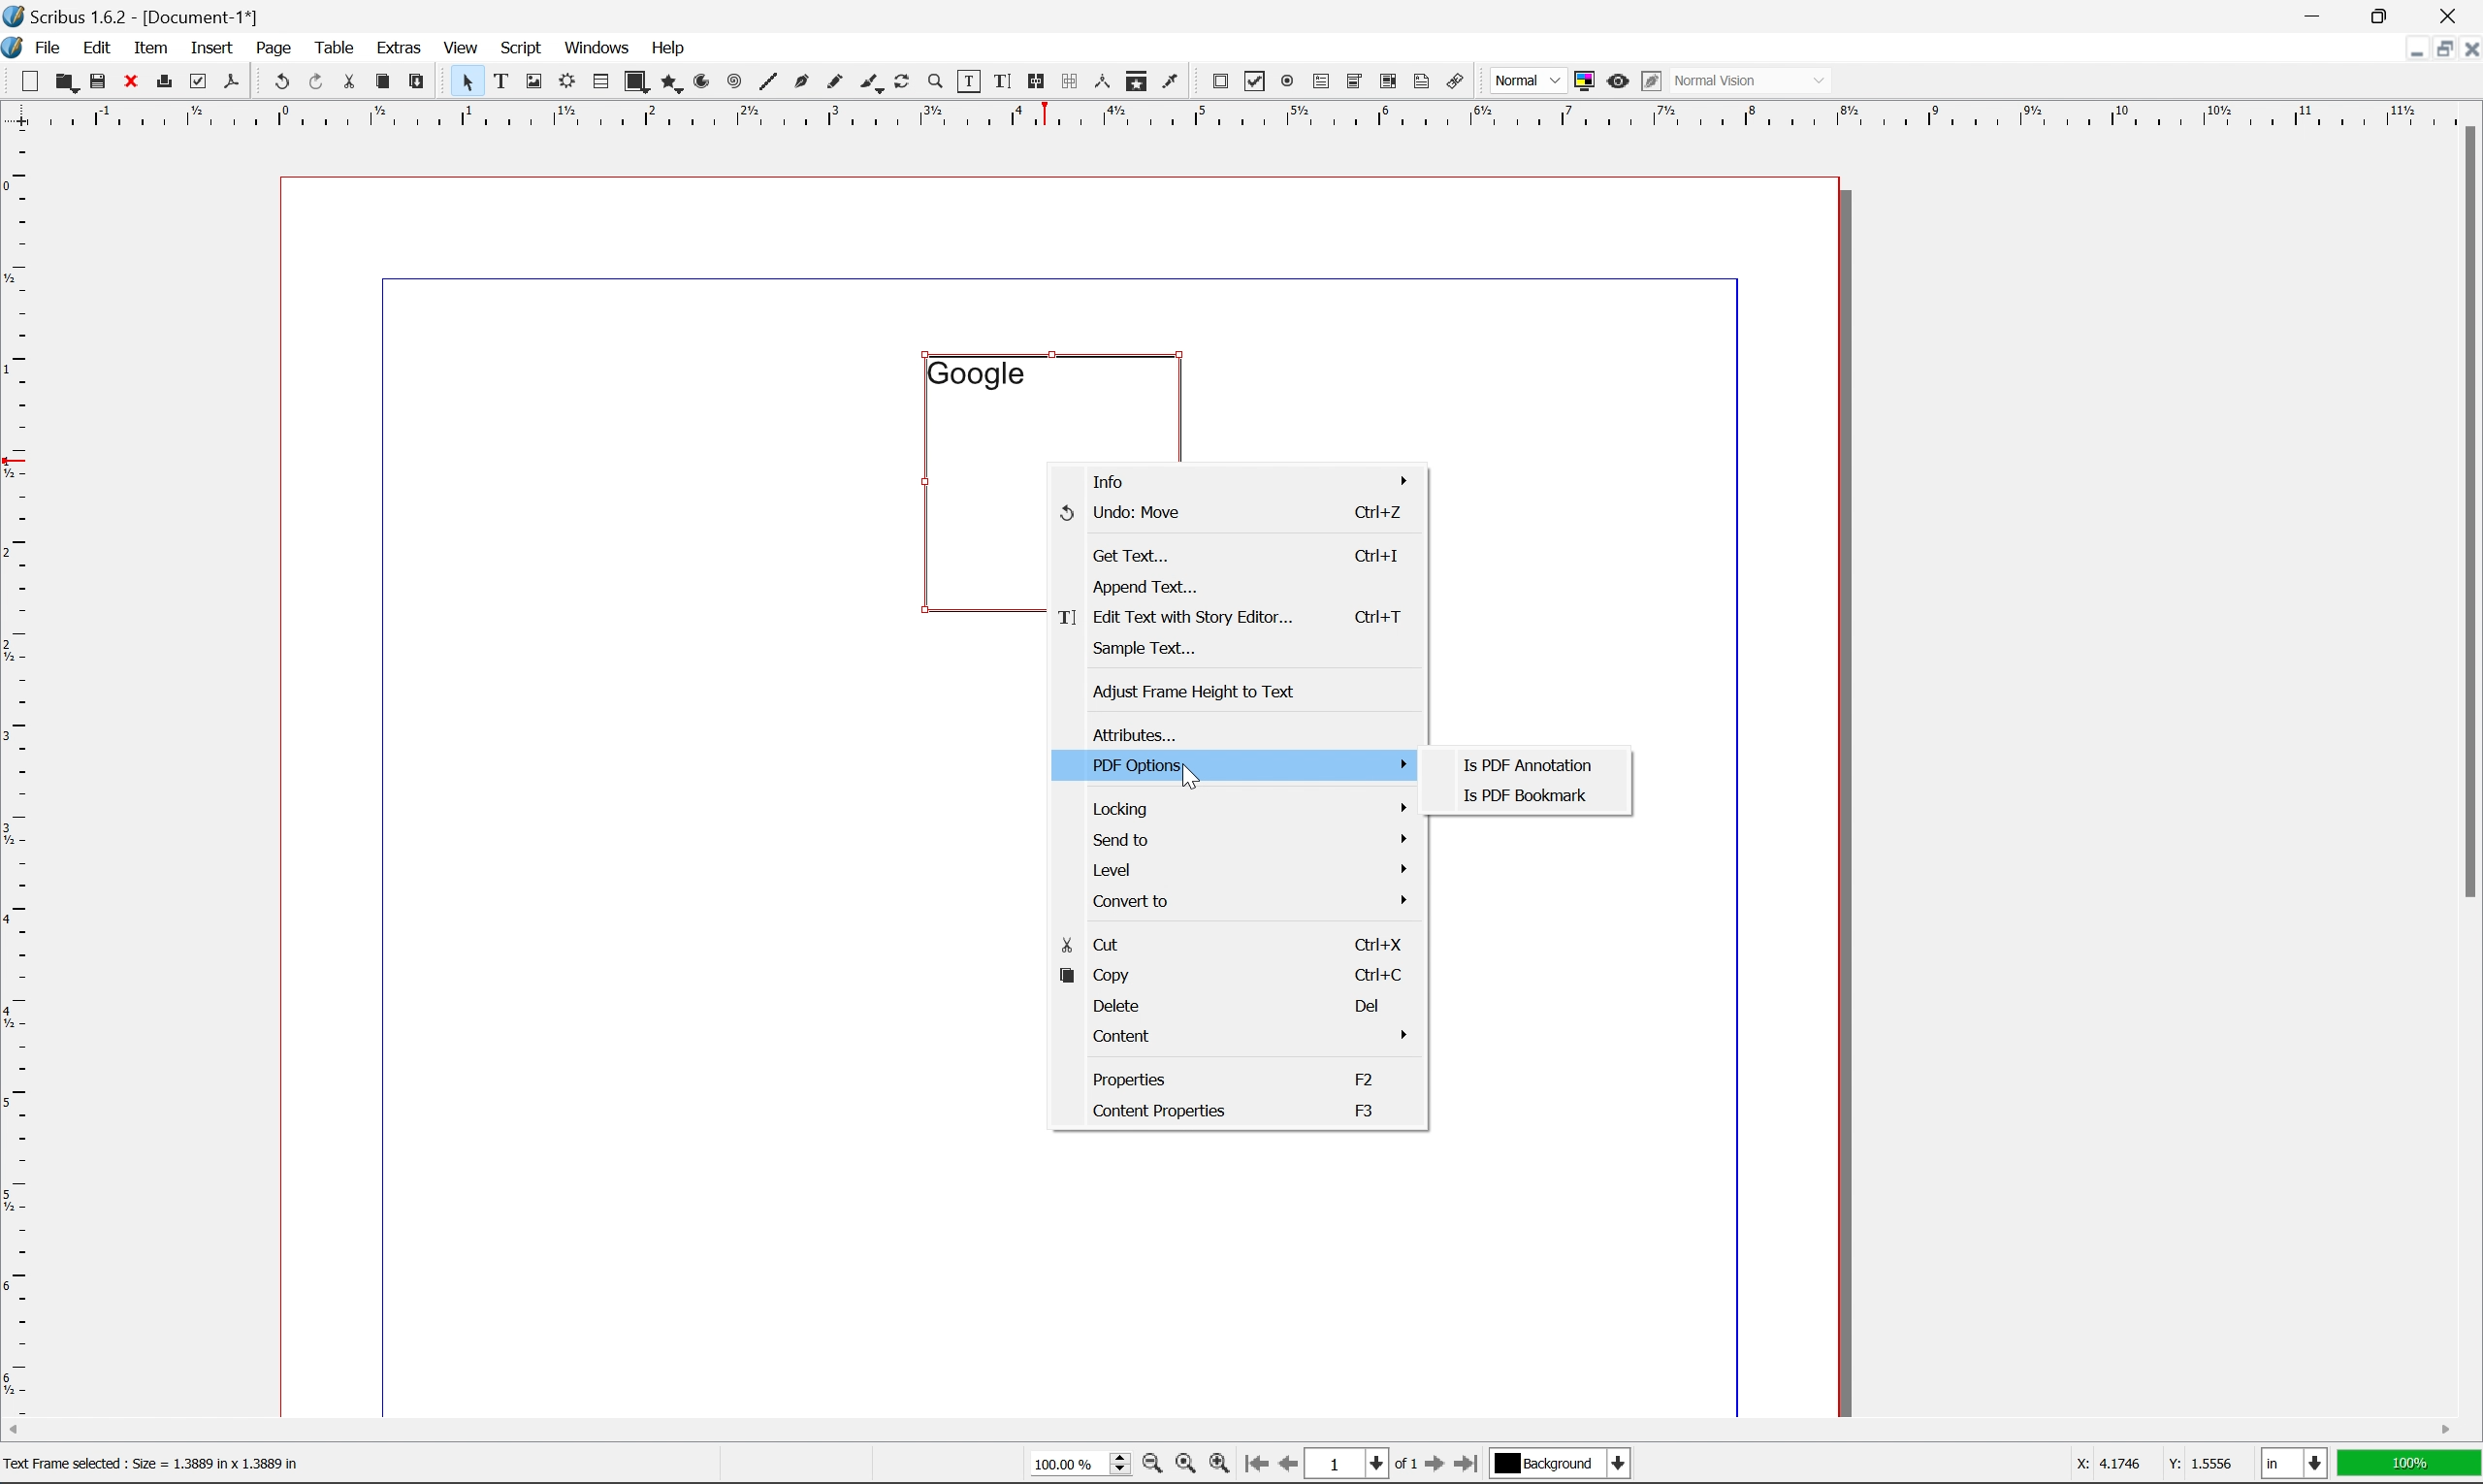  What do you see at coordinates (1251, 868) in the screenshot?
I see `level` at bounding box center [1251, 868].